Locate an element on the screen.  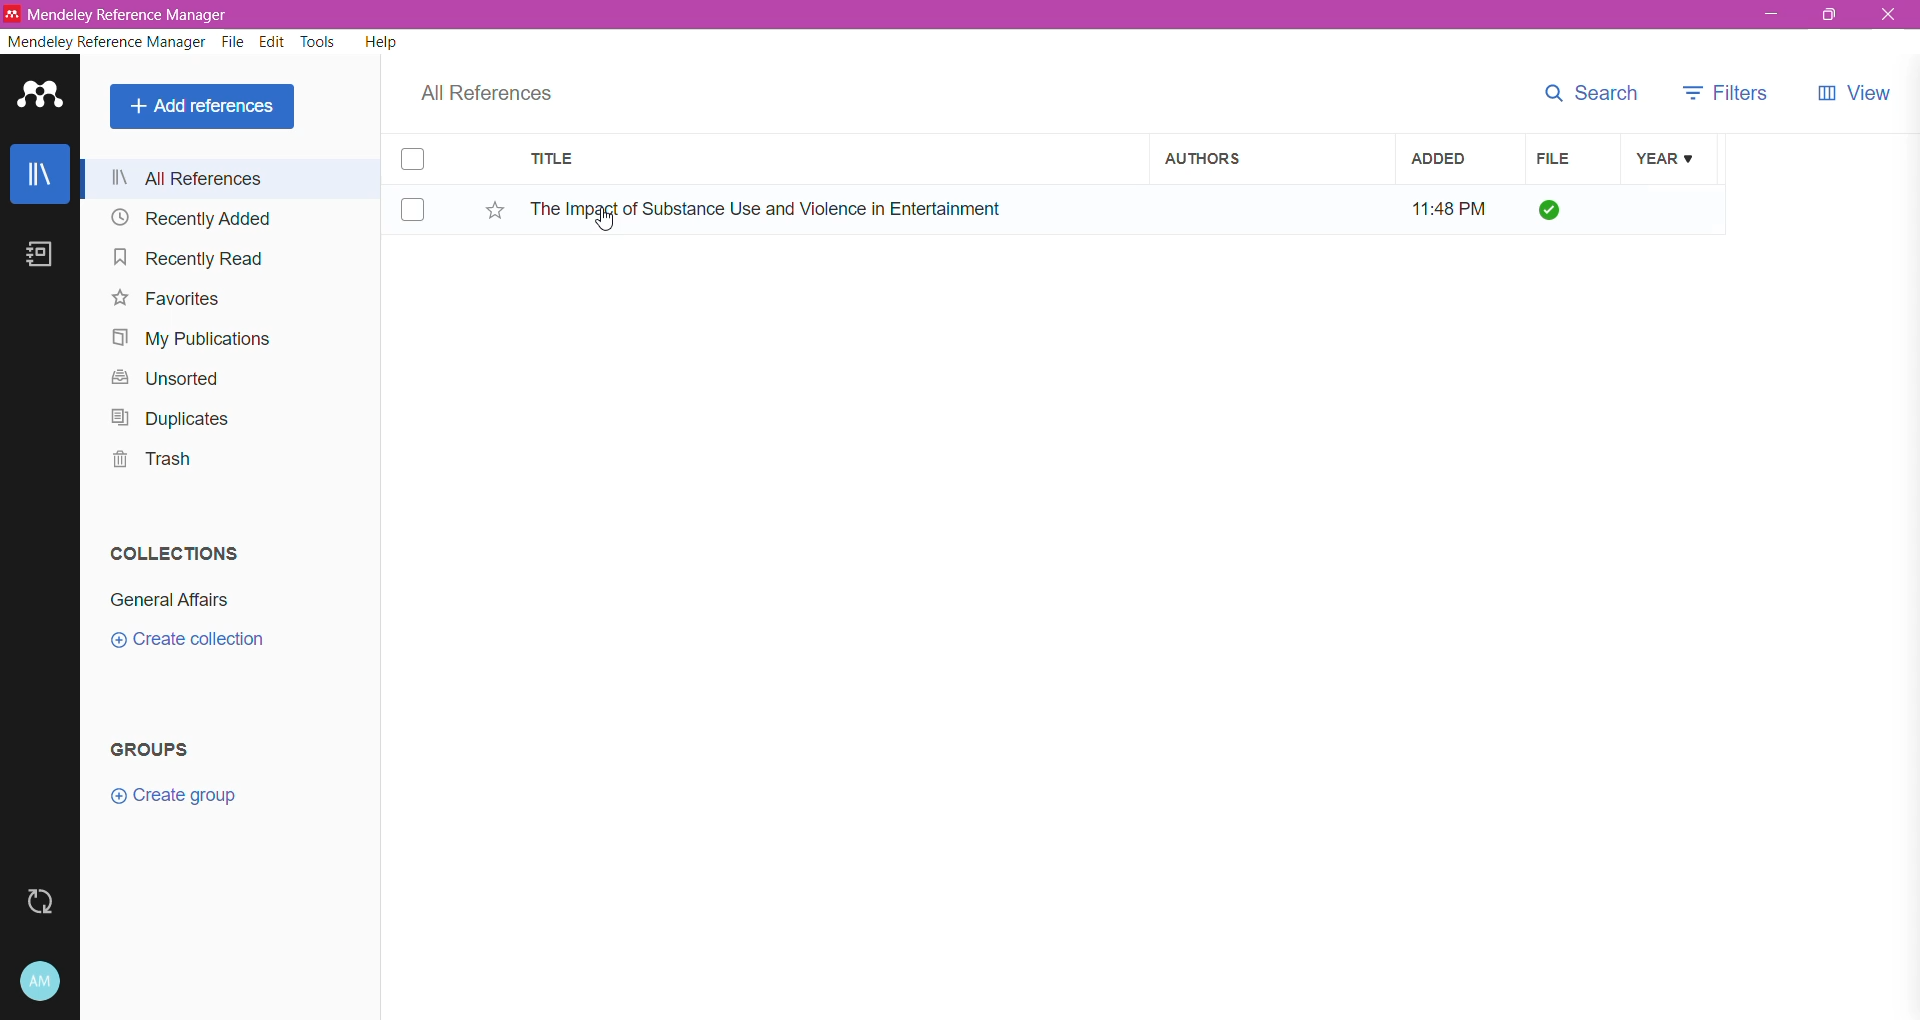
Tools is located at coordinates (323, 41).